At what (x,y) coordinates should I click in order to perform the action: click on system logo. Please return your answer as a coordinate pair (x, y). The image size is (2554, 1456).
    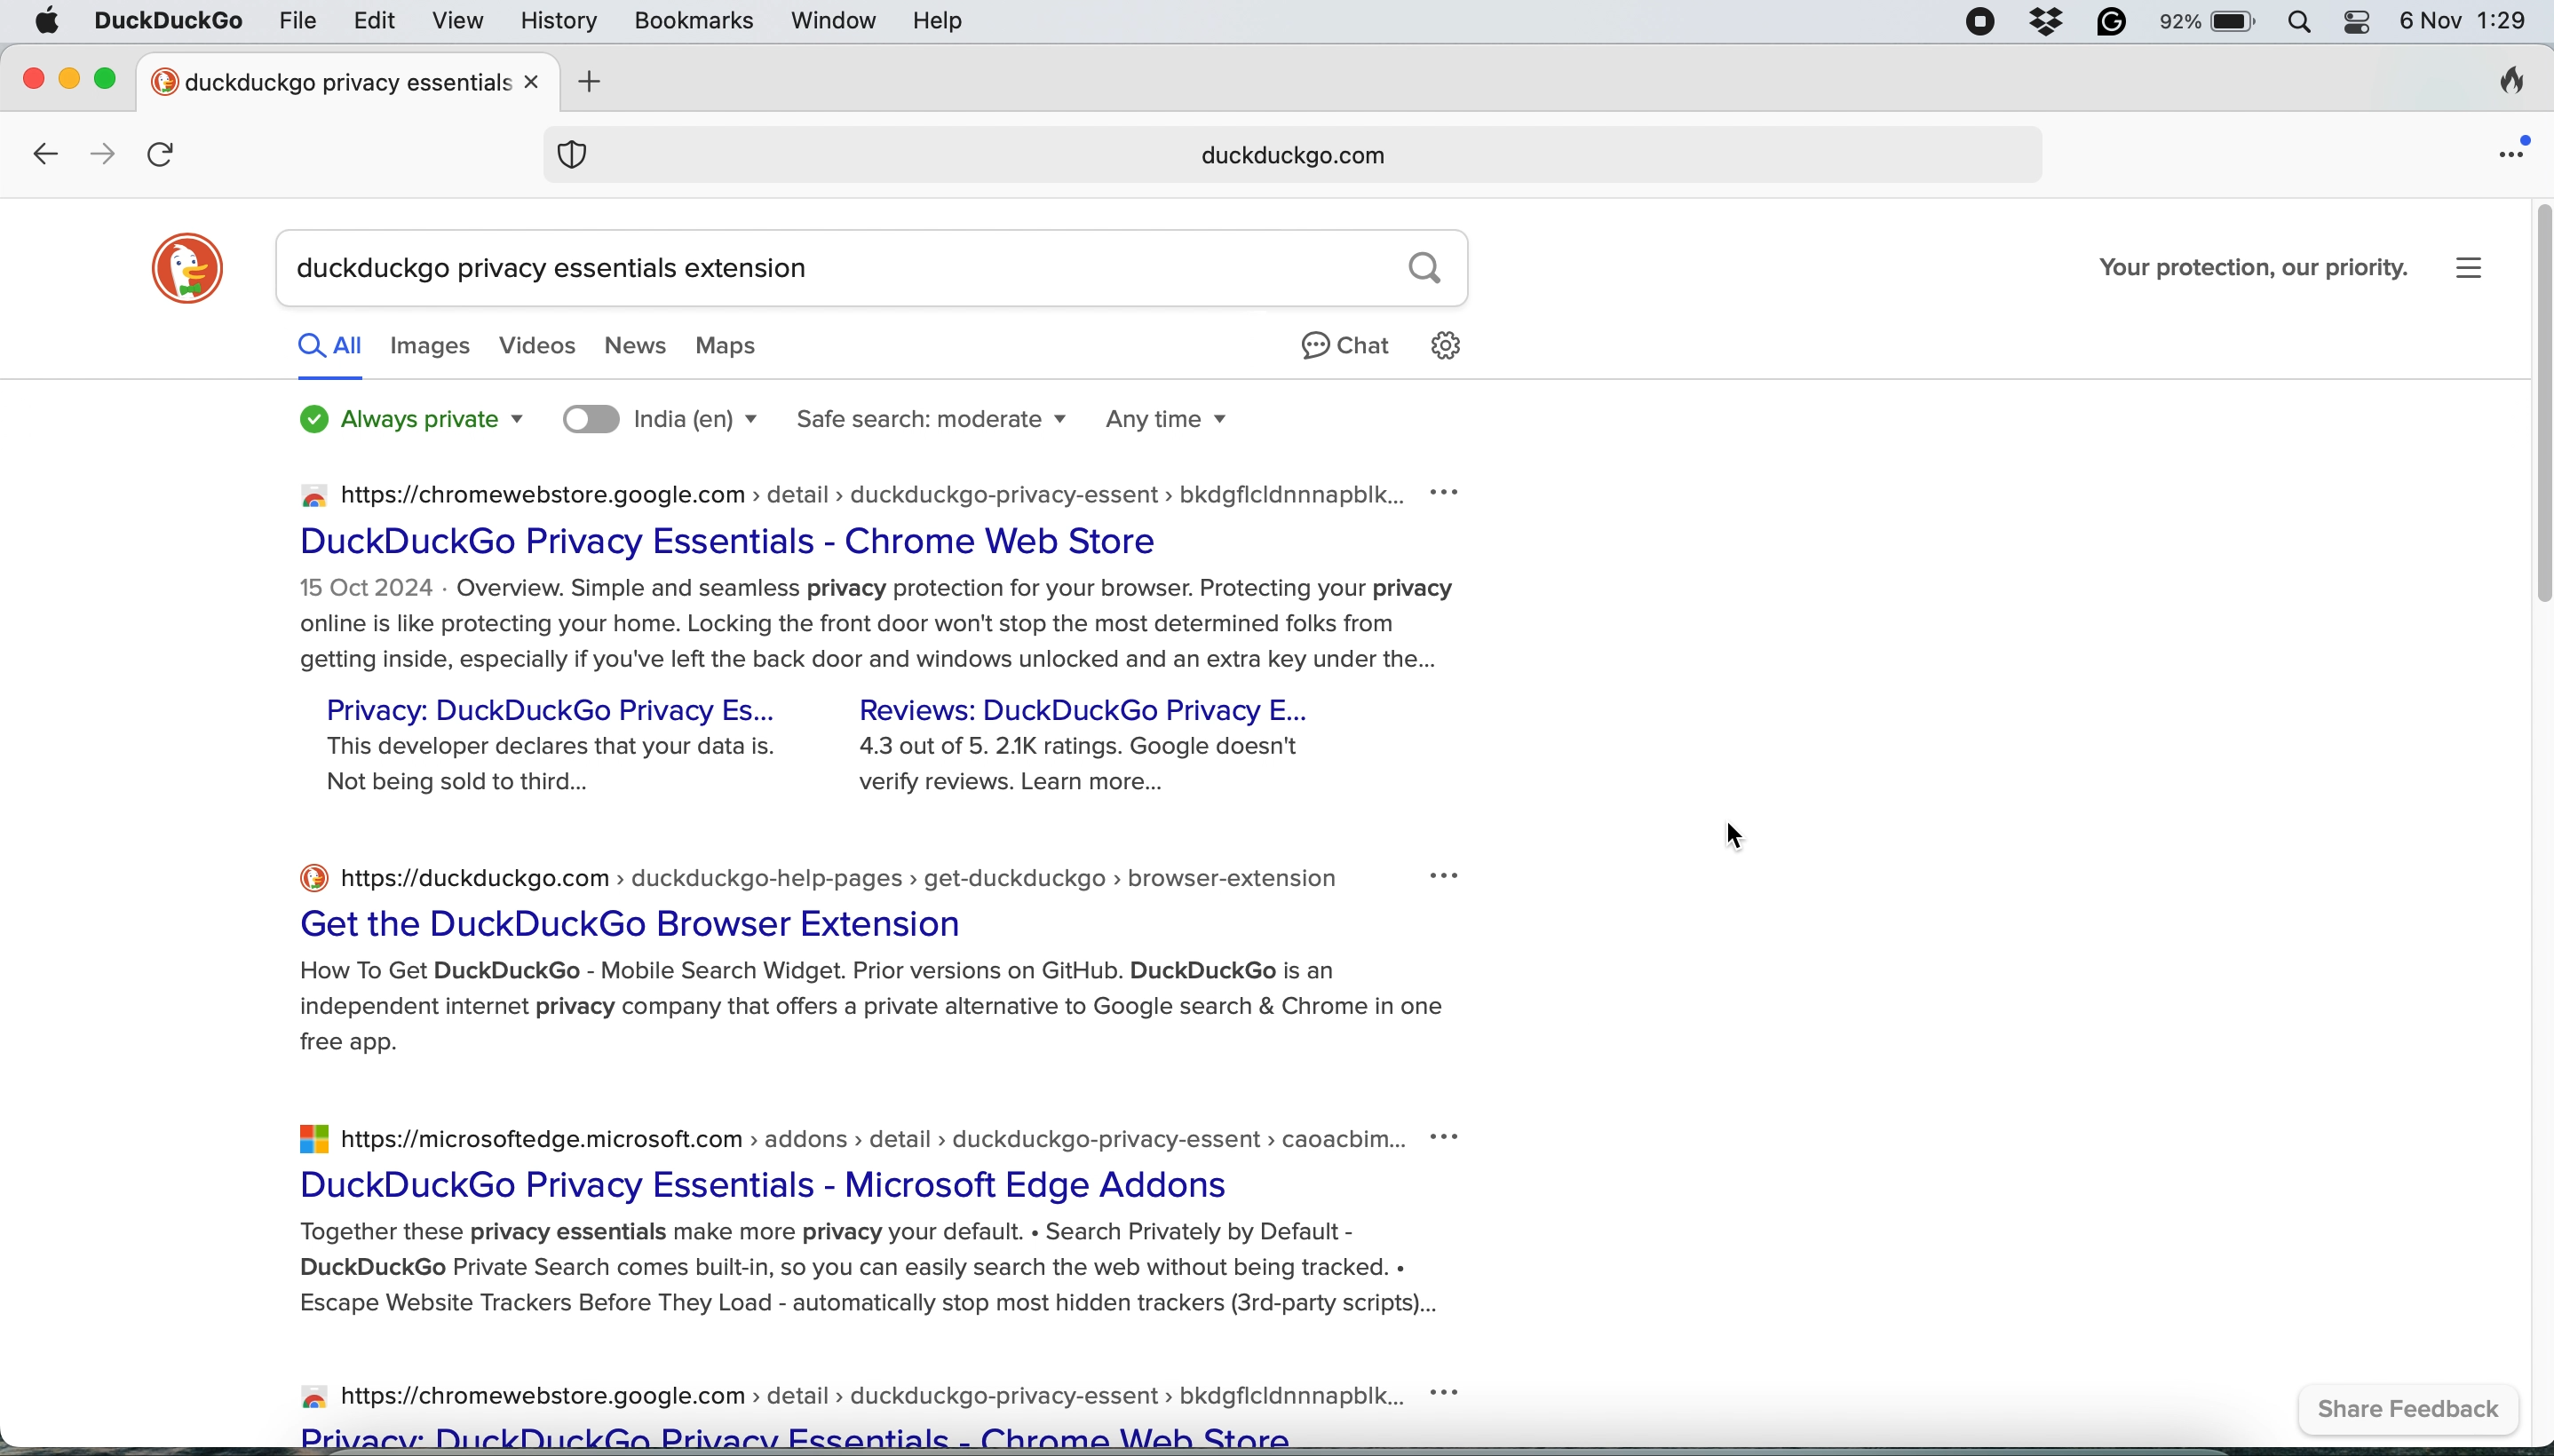
    Looking at the image, I should click on (48, 21).